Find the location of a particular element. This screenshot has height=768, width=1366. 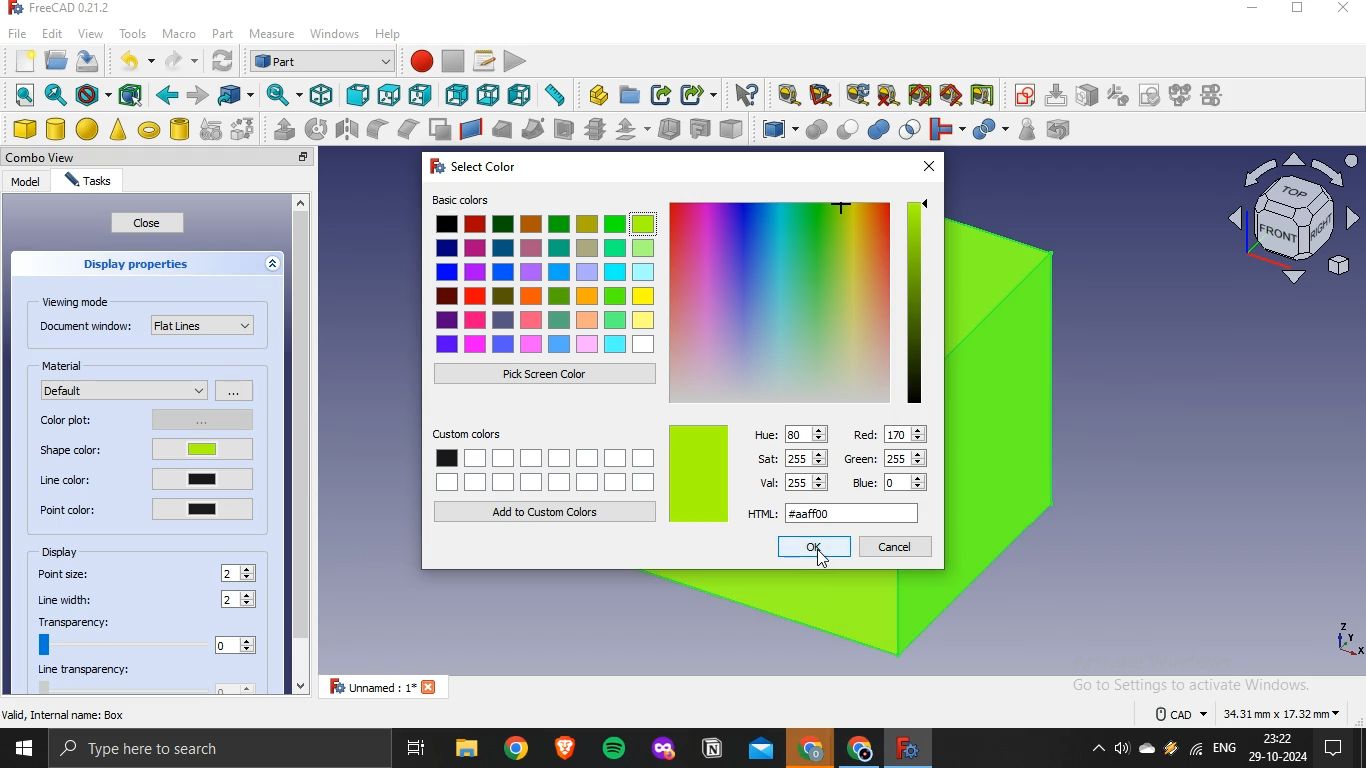

notifications is located at coordinates (1330, 750).